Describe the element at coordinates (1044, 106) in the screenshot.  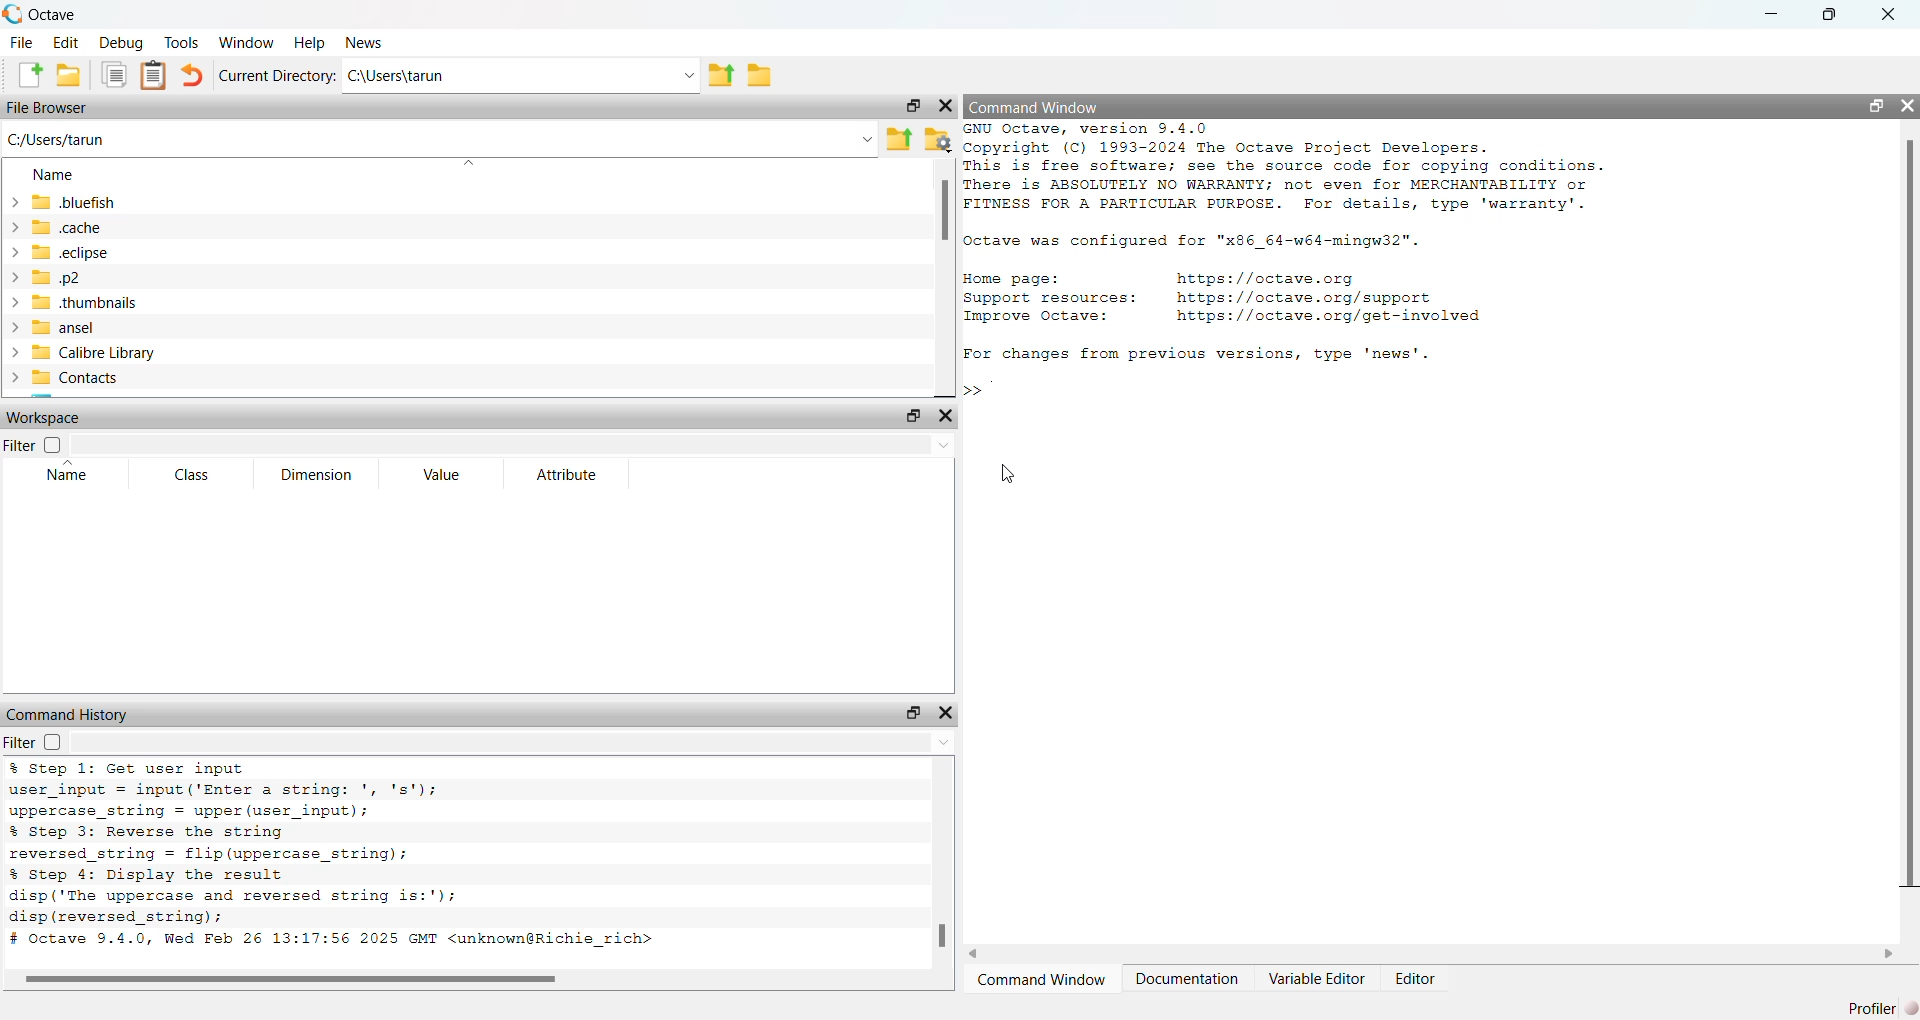
I see `command window` at that location.